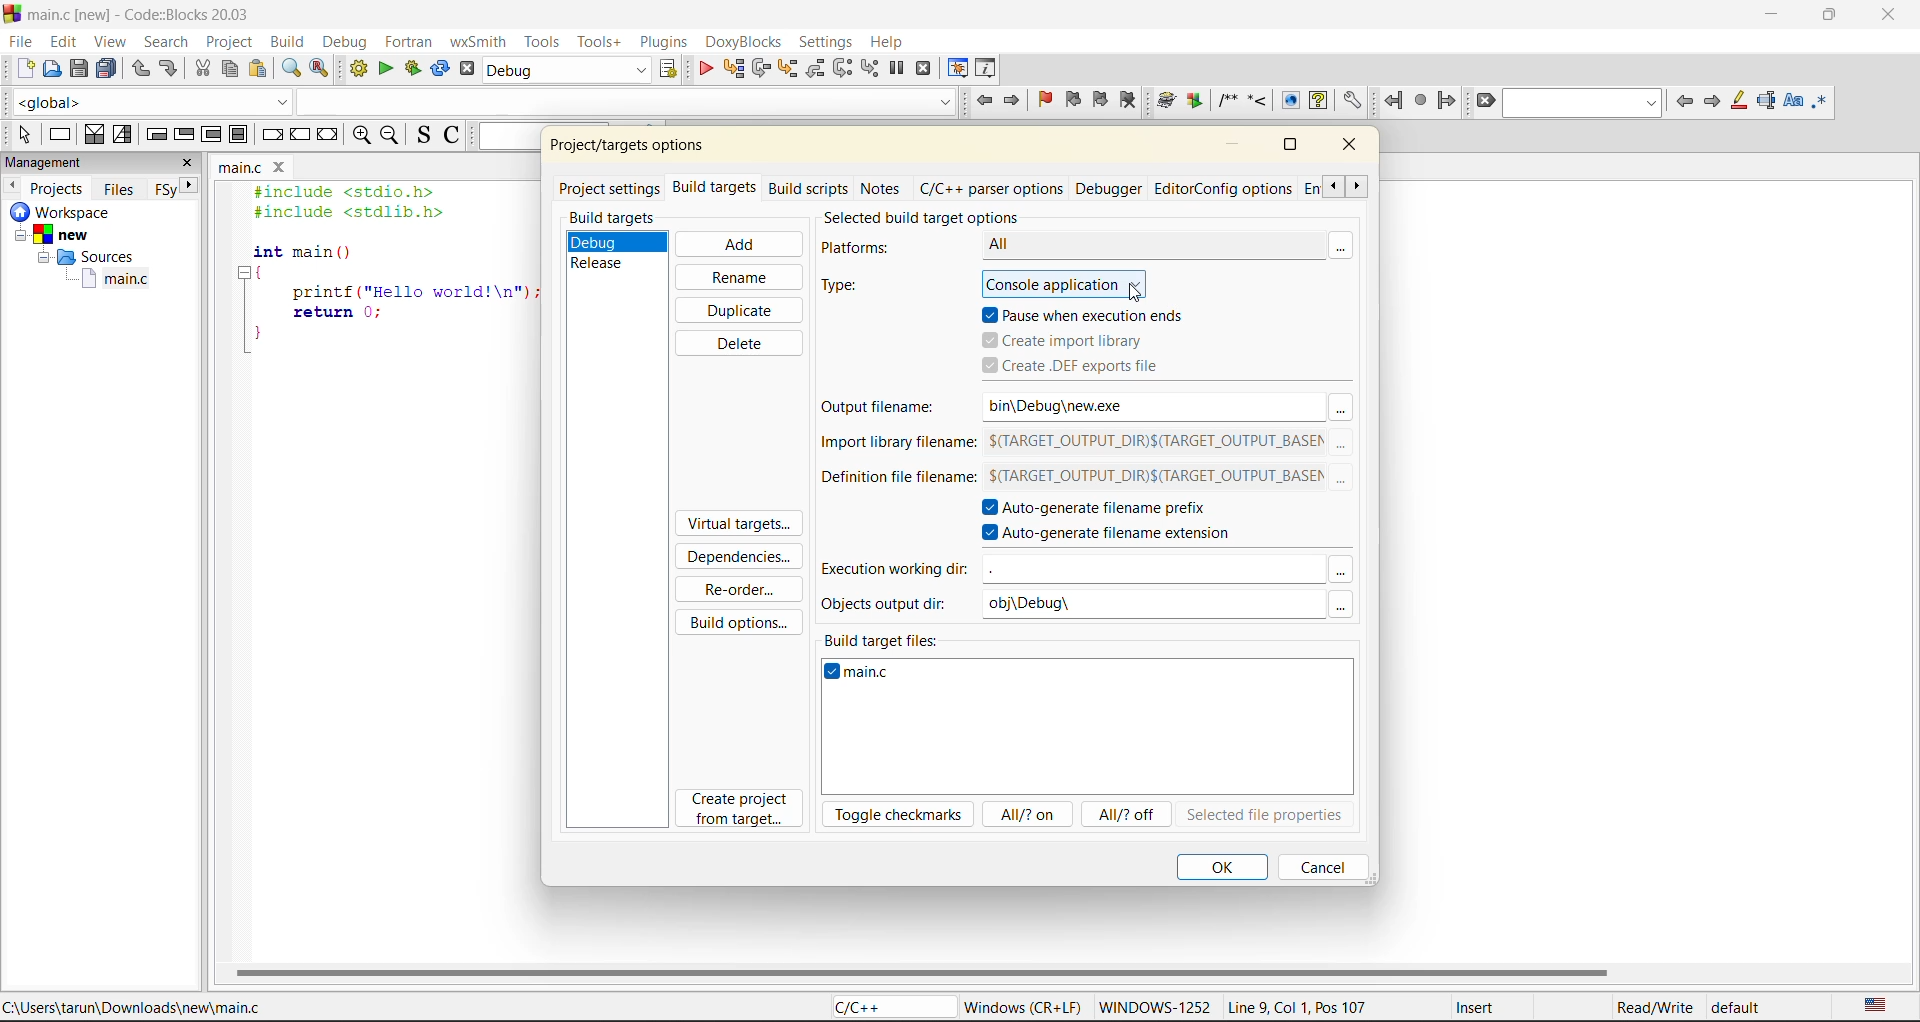 The image size is (1920, 1022). What do you see at coordinates (1711, 104) in the screenshot?
I see `next` at bounding box center [1711, 104].